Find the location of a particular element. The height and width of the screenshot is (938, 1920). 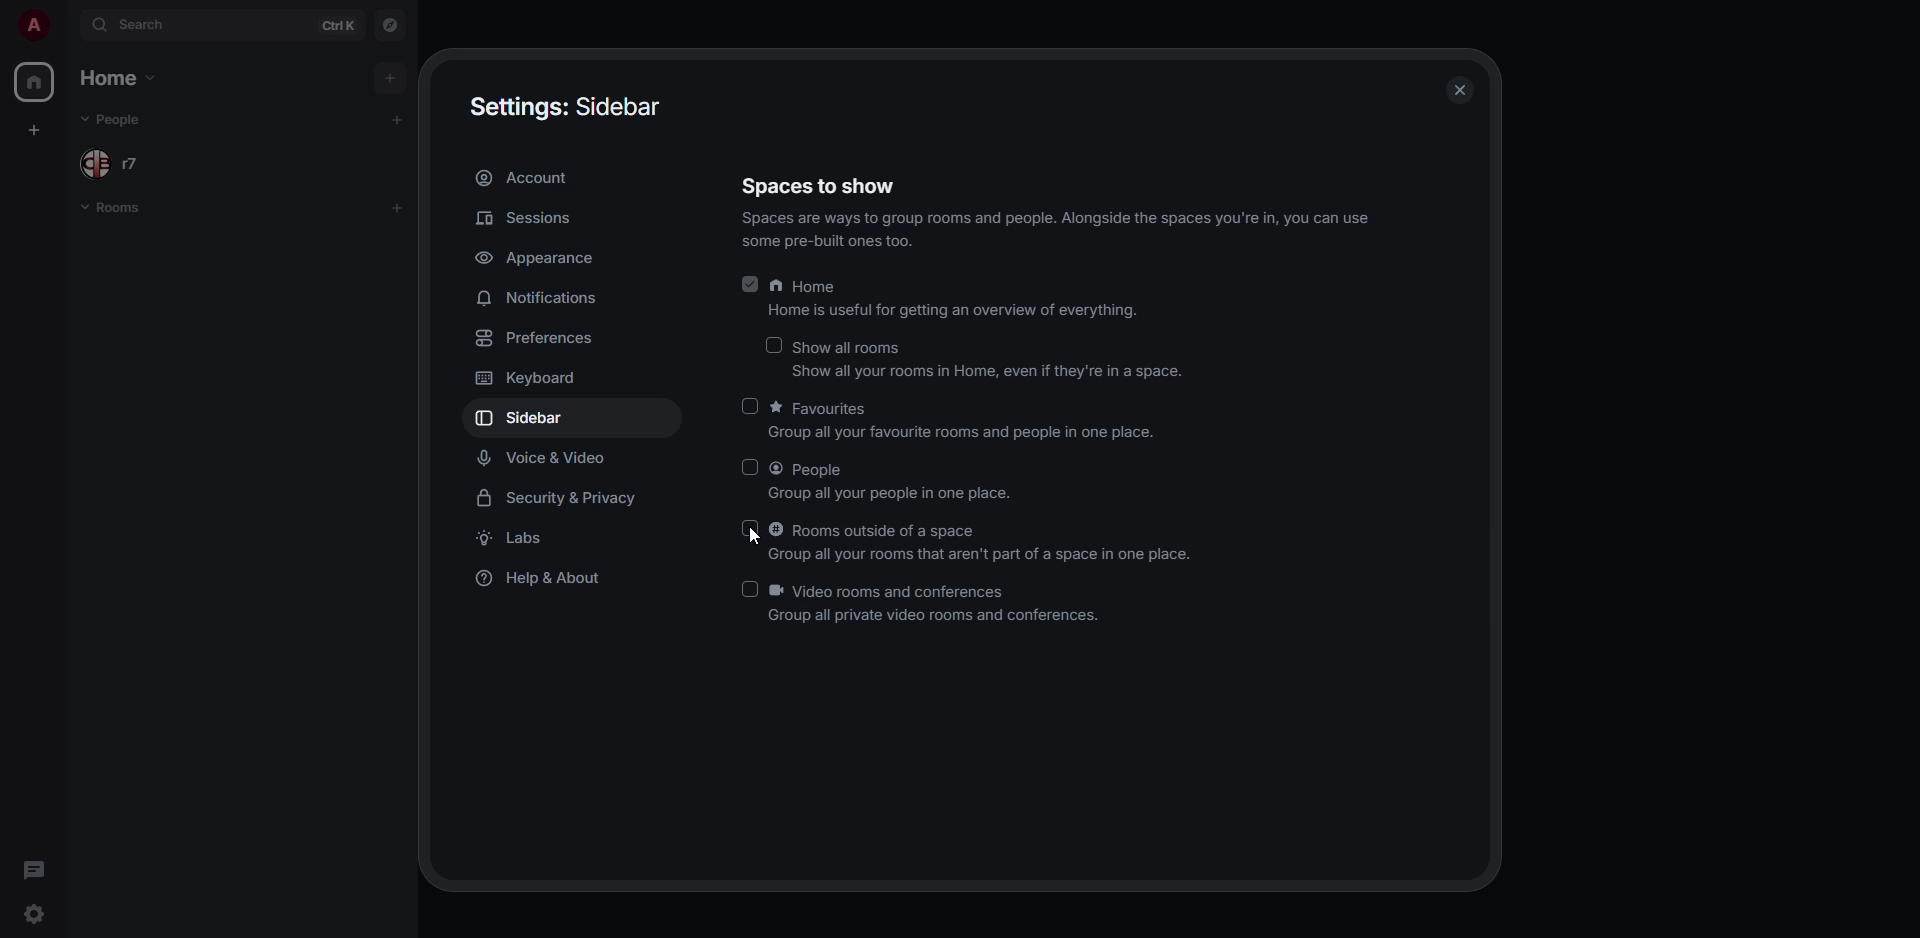

home is located at coordinates (956, 299).